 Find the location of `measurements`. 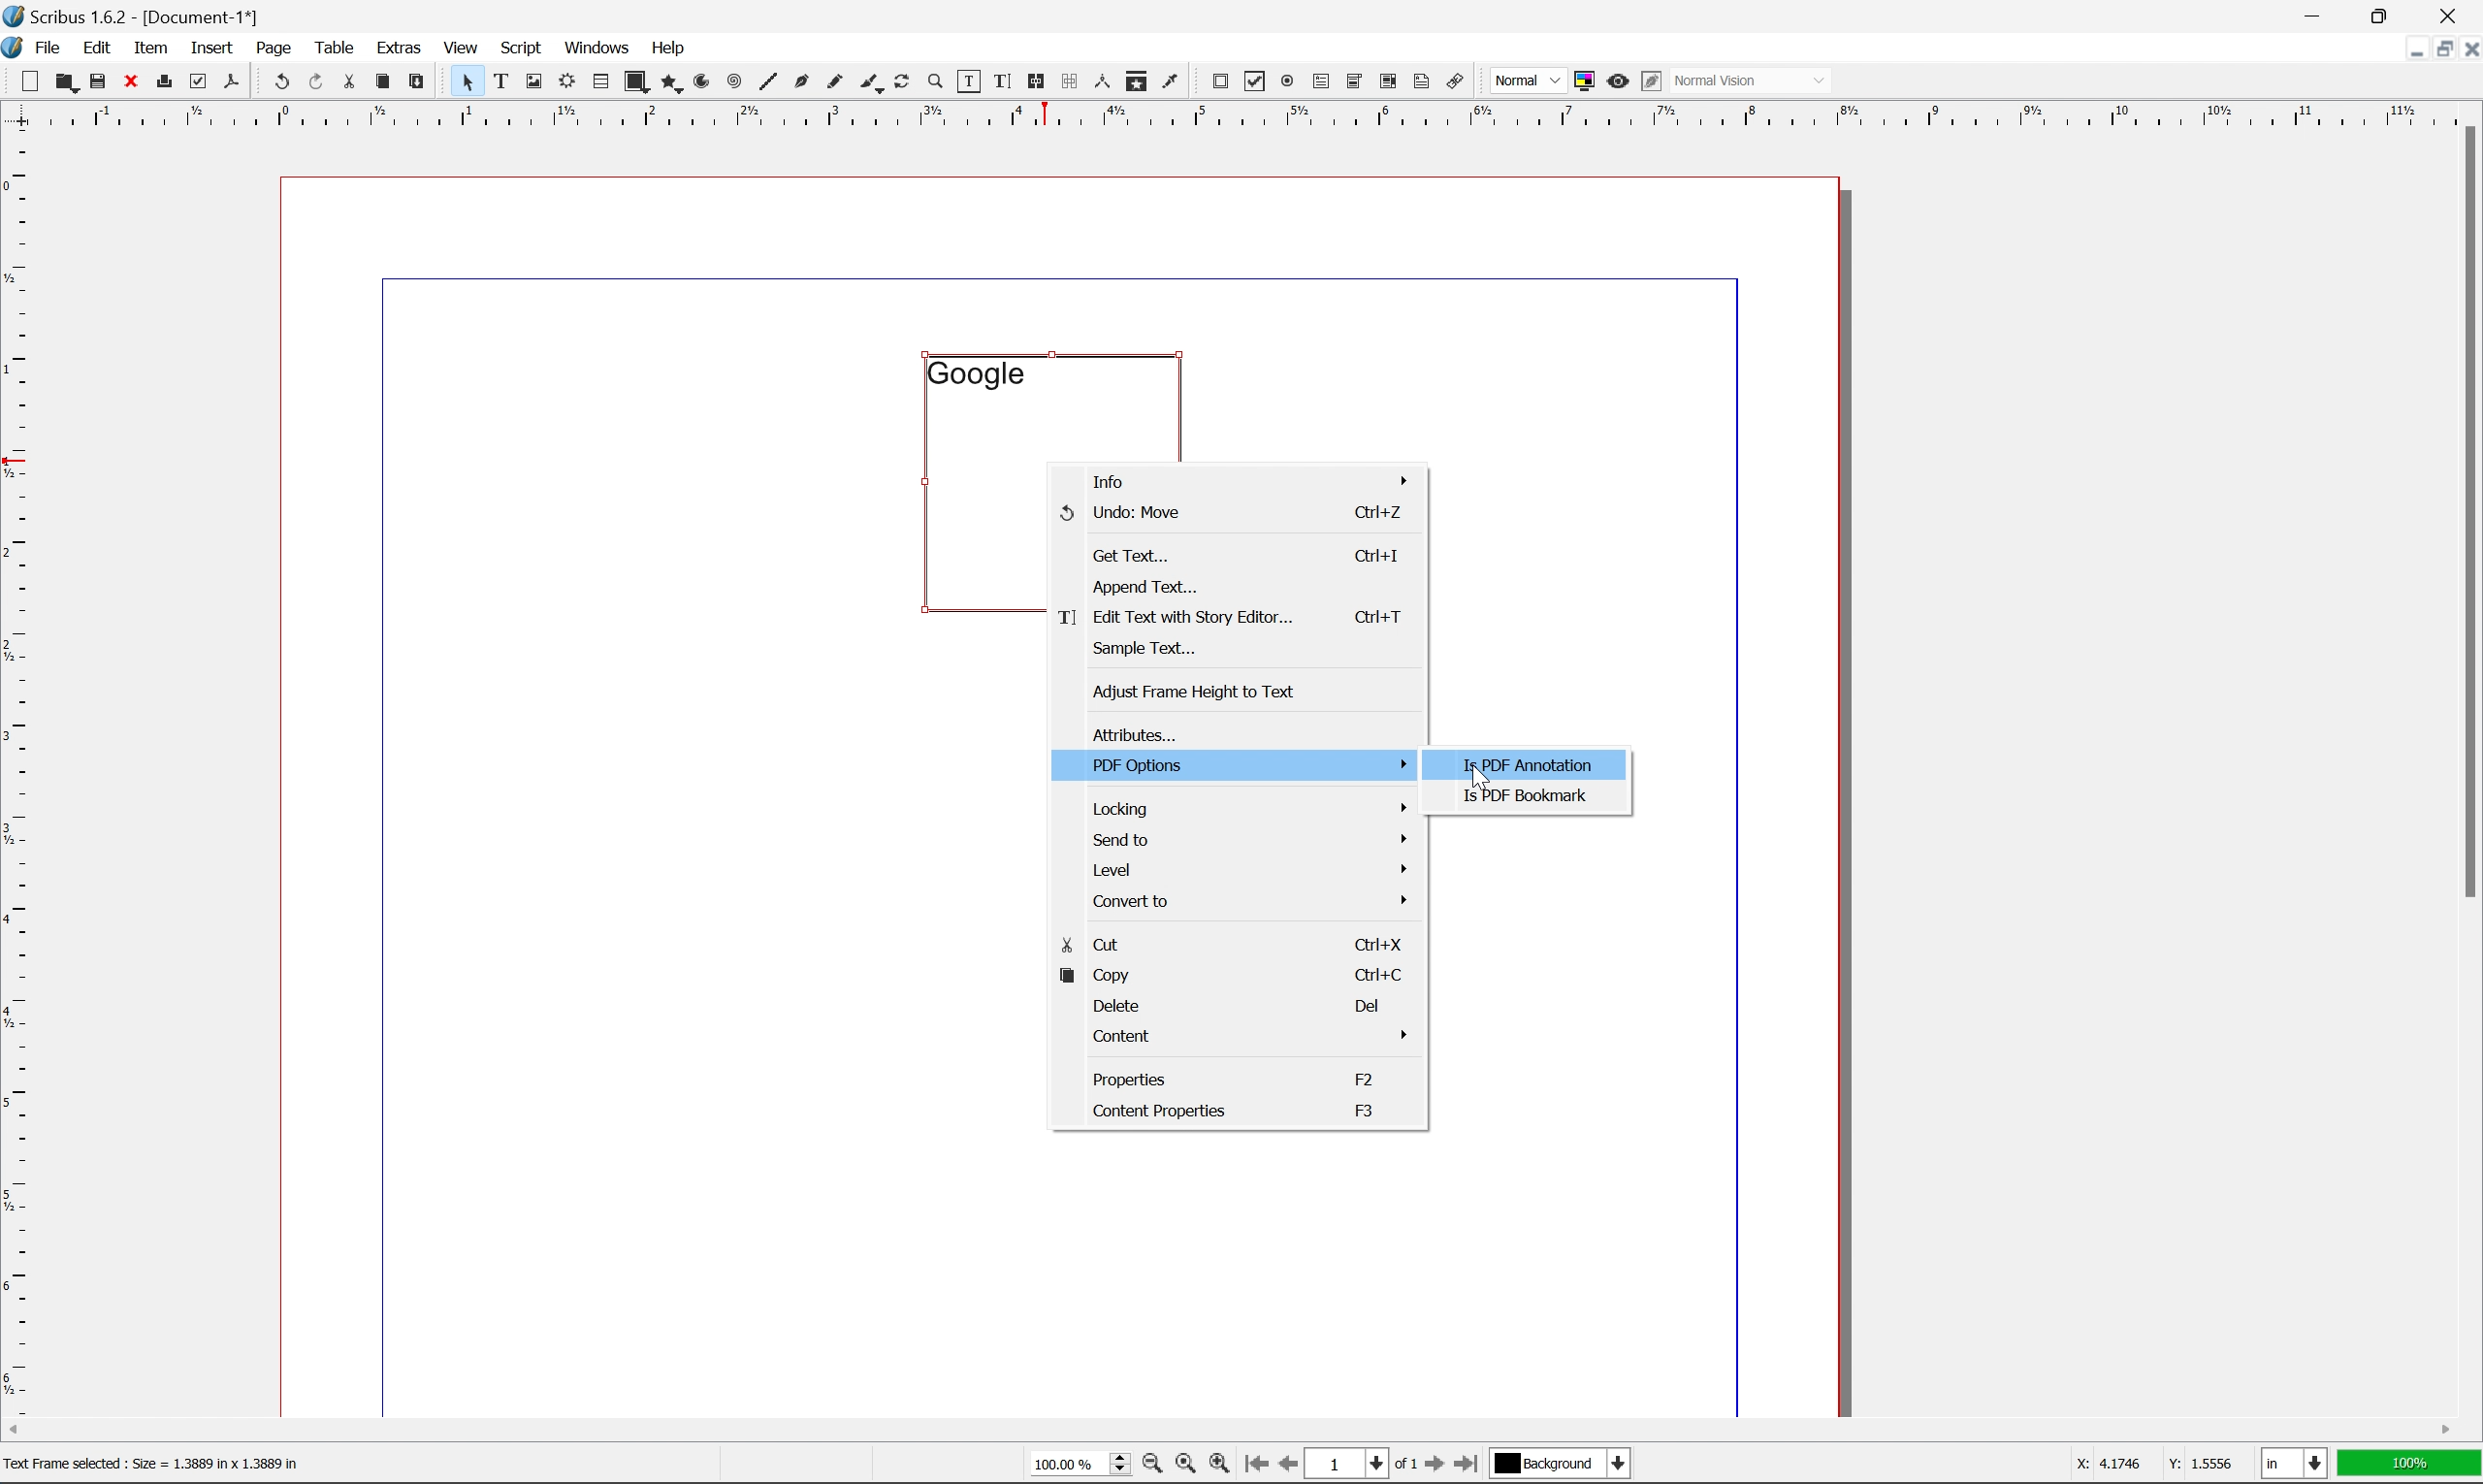

measurements is located at coordinates (1101, 81).